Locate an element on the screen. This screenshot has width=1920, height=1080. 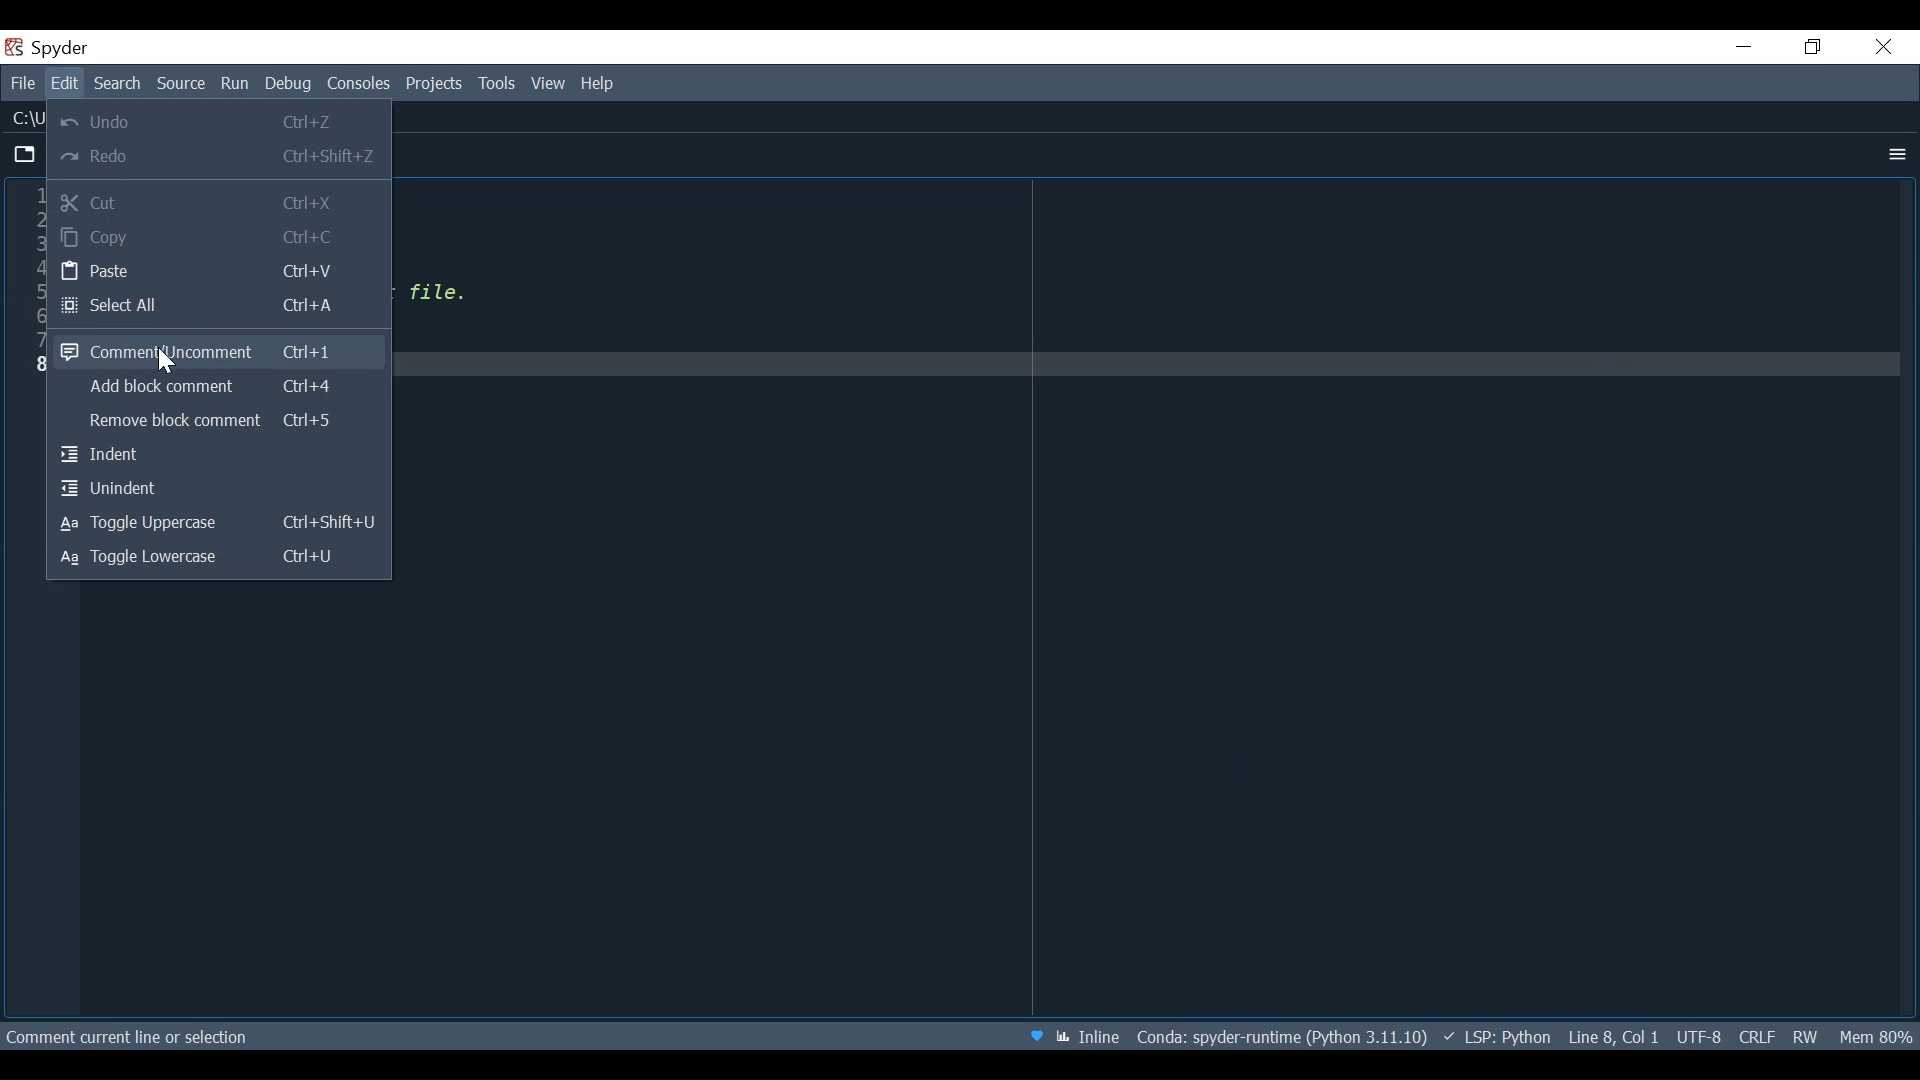
Search is located at coordinates (121, 86).